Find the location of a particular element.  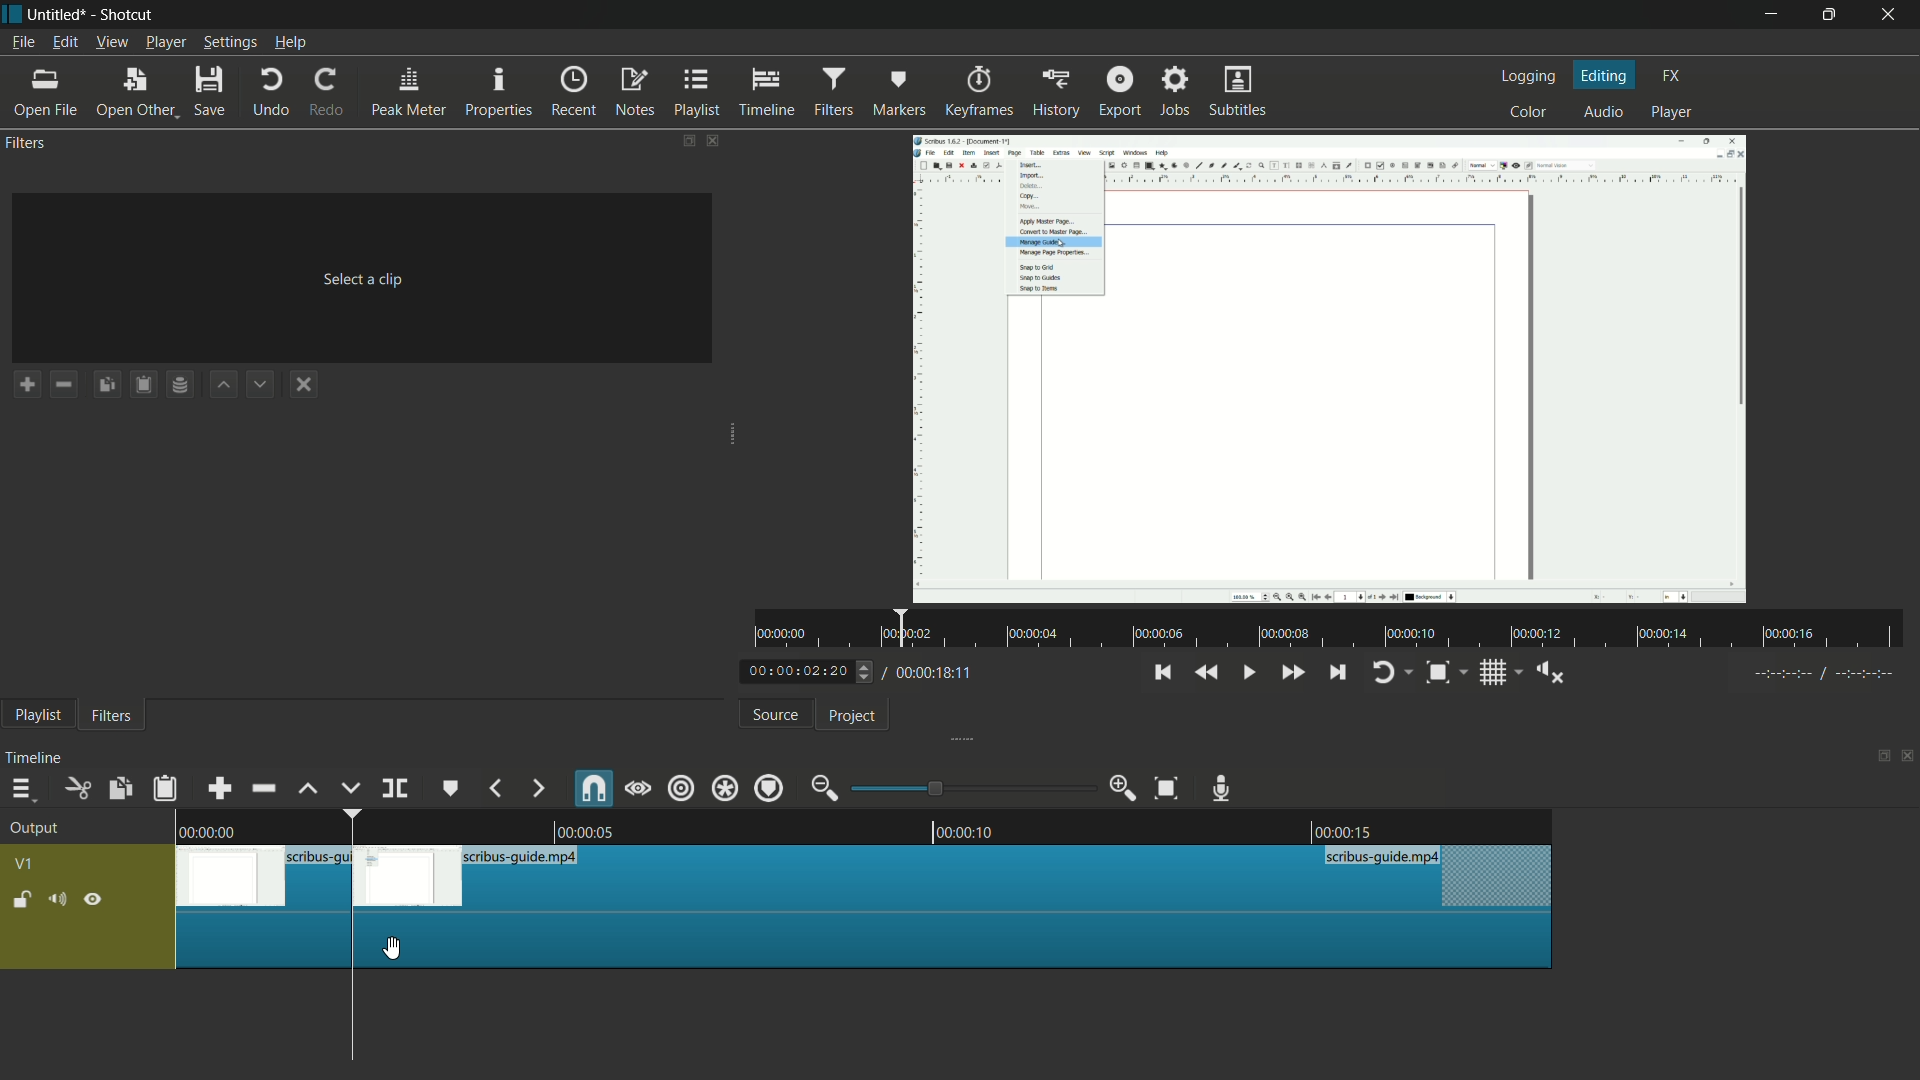

color is located at coordinates (1528, 110).